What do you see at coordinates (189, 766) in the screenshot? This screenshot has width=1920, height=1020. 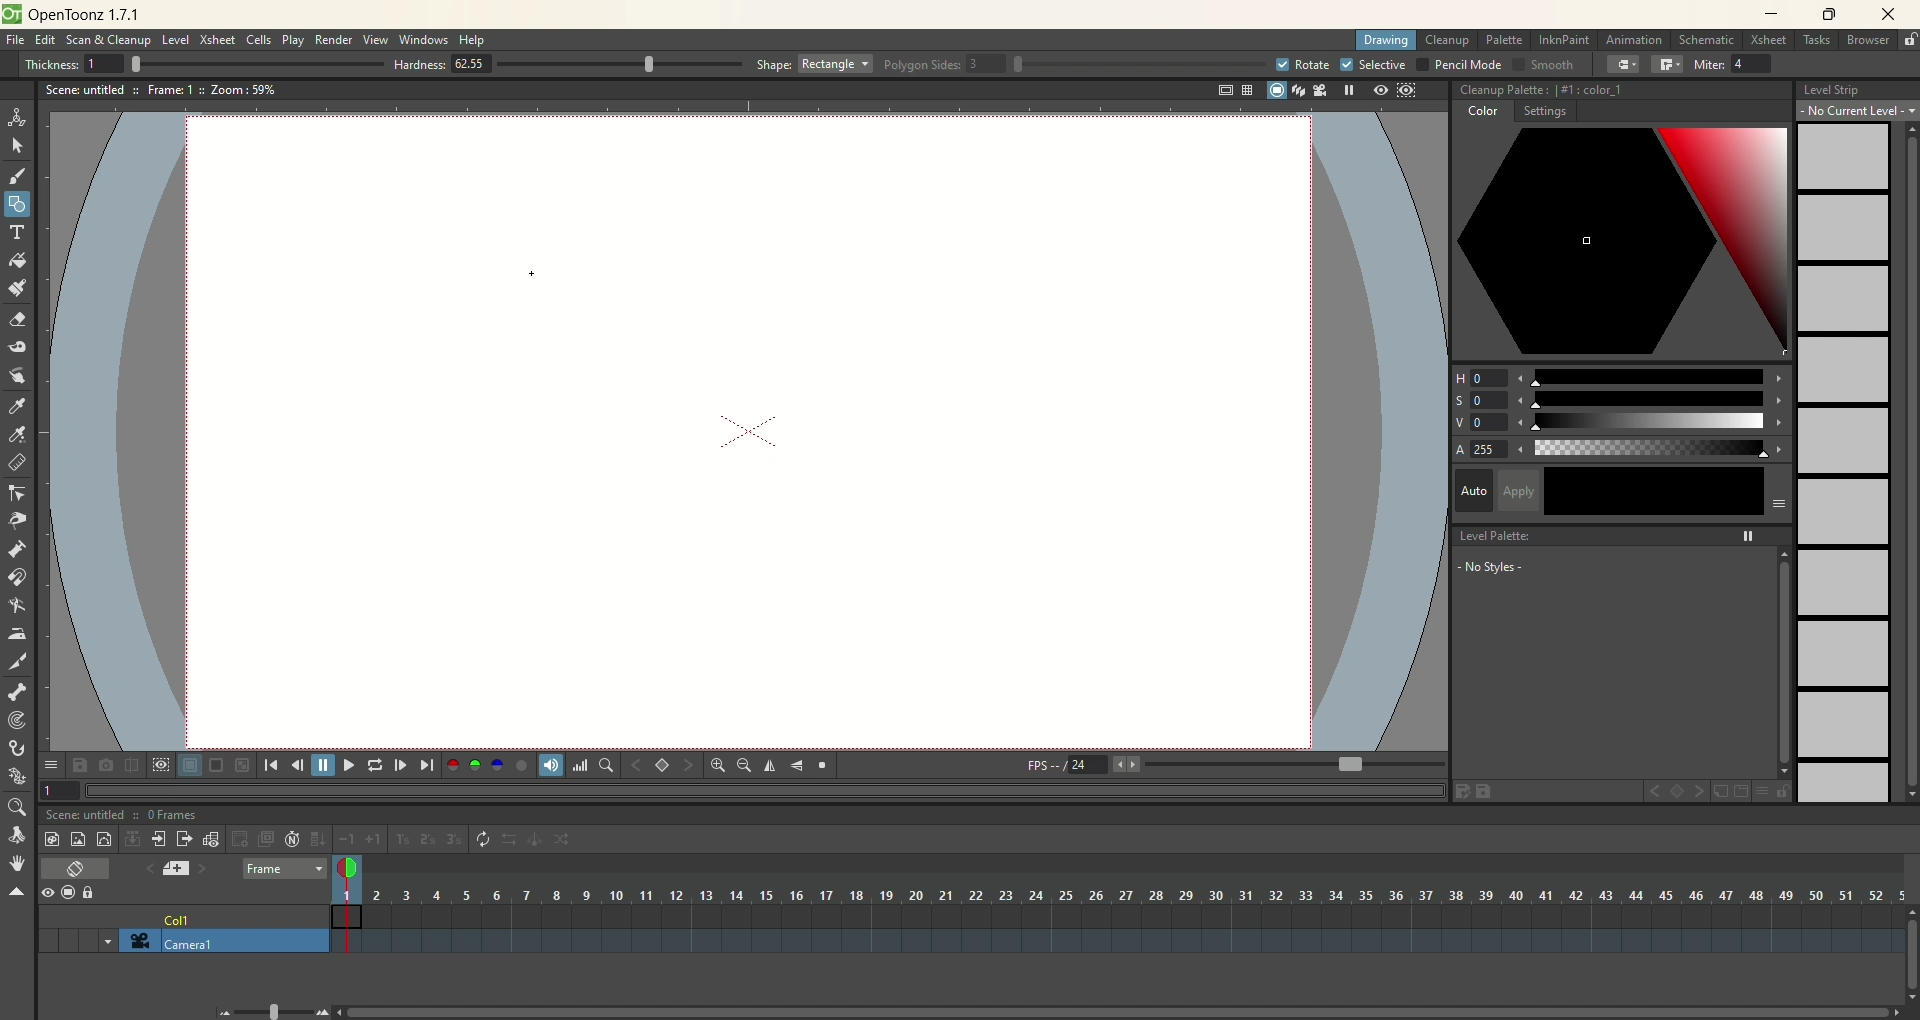 I see `white background` at bounding box center [189, 766].